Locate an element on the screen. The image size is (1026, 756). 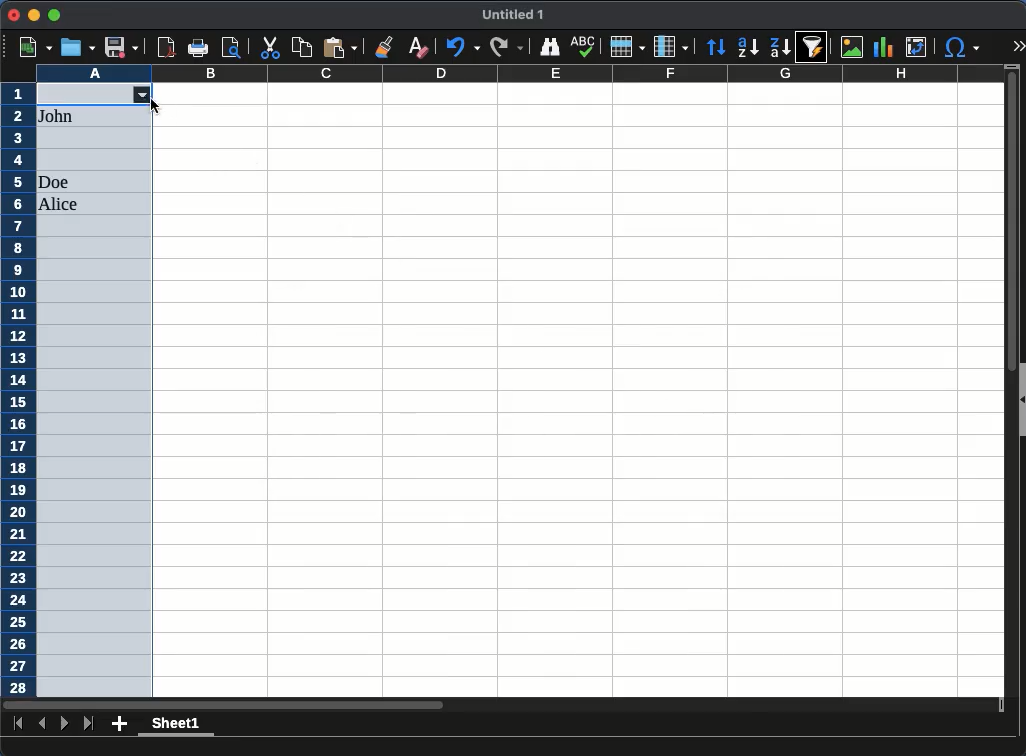
row is located at coordinates (626, 46).